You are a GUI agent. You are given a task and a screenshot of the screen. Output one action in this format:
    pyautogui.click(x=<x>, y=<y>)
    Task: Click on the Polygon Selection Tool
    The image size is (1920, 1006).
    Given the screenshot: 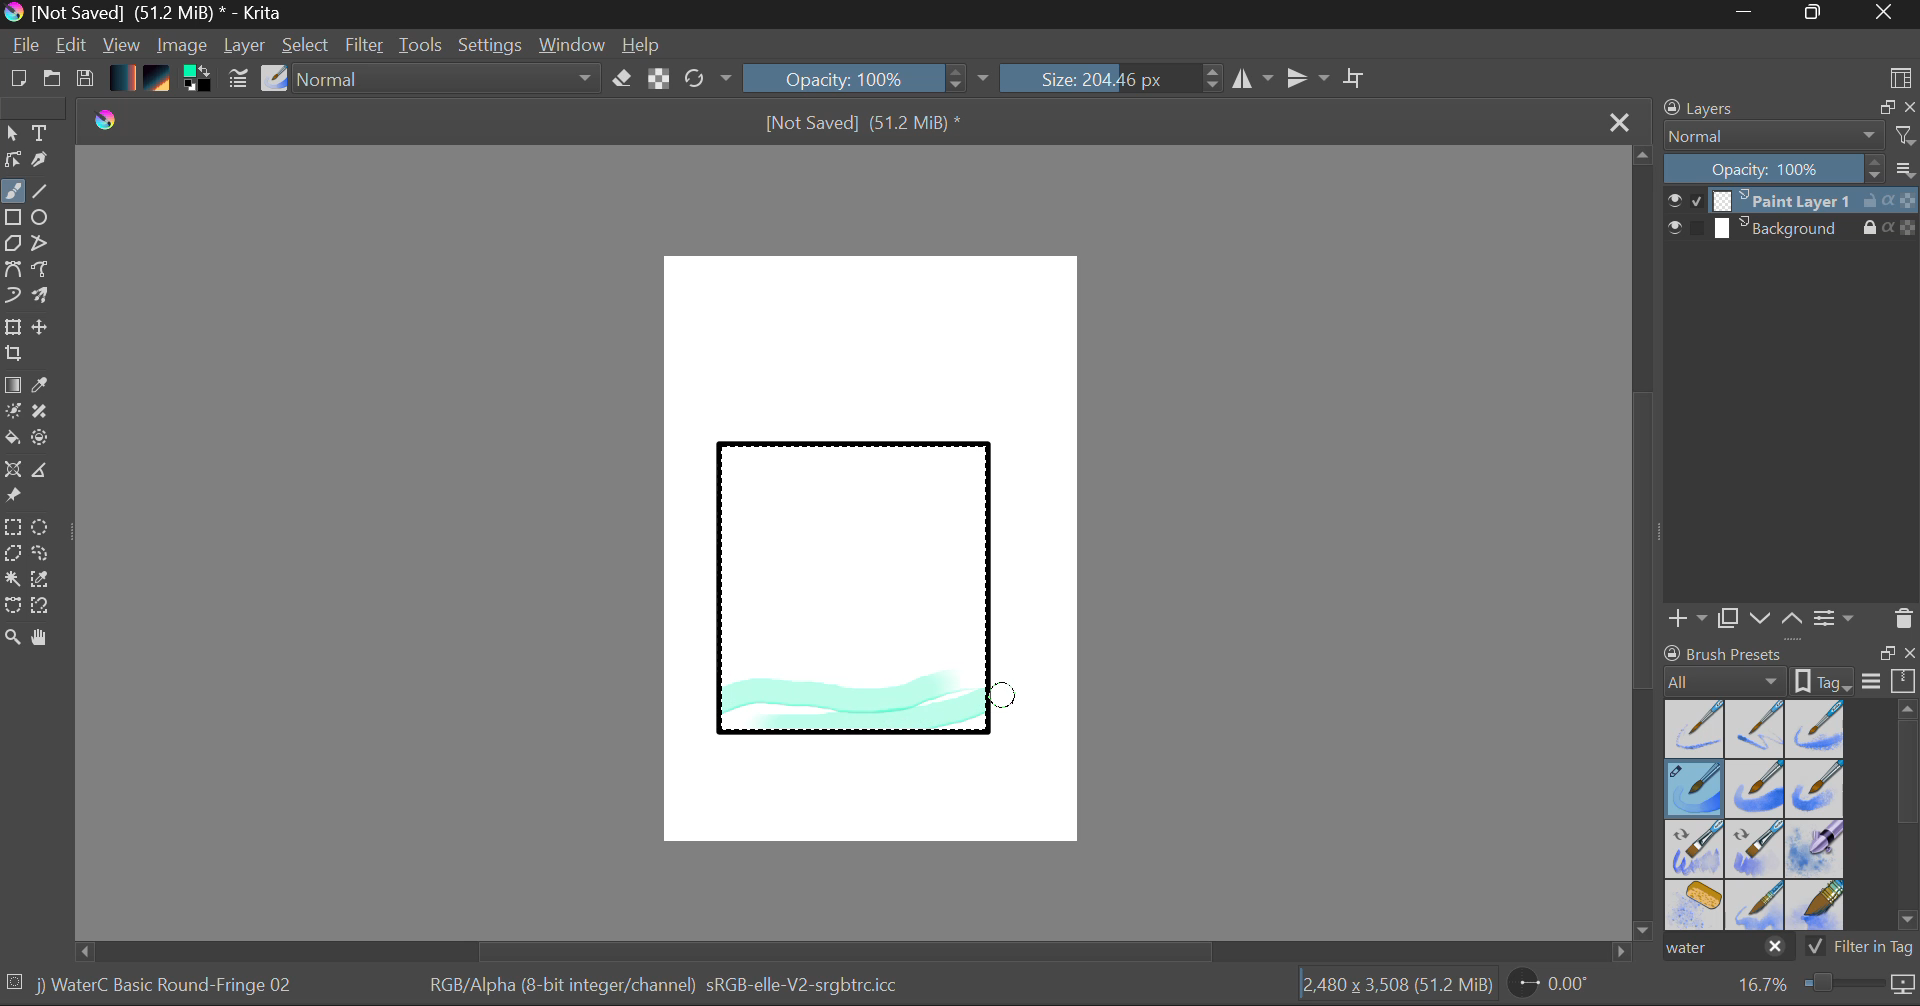 What is the action you would take?
    pyautogui.click(x=12, y=554)
    